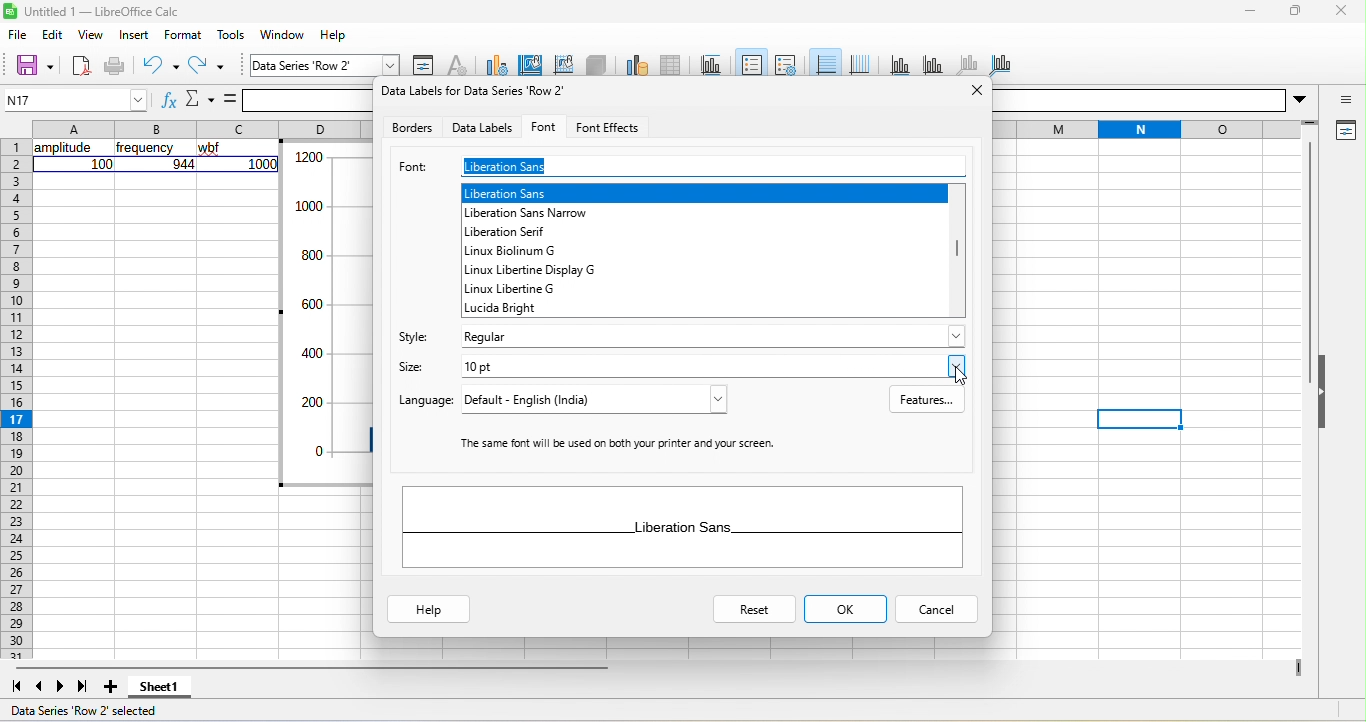 The height and width of the screenshot is (722, 1366). I want to click on 944, so click(182, 164).